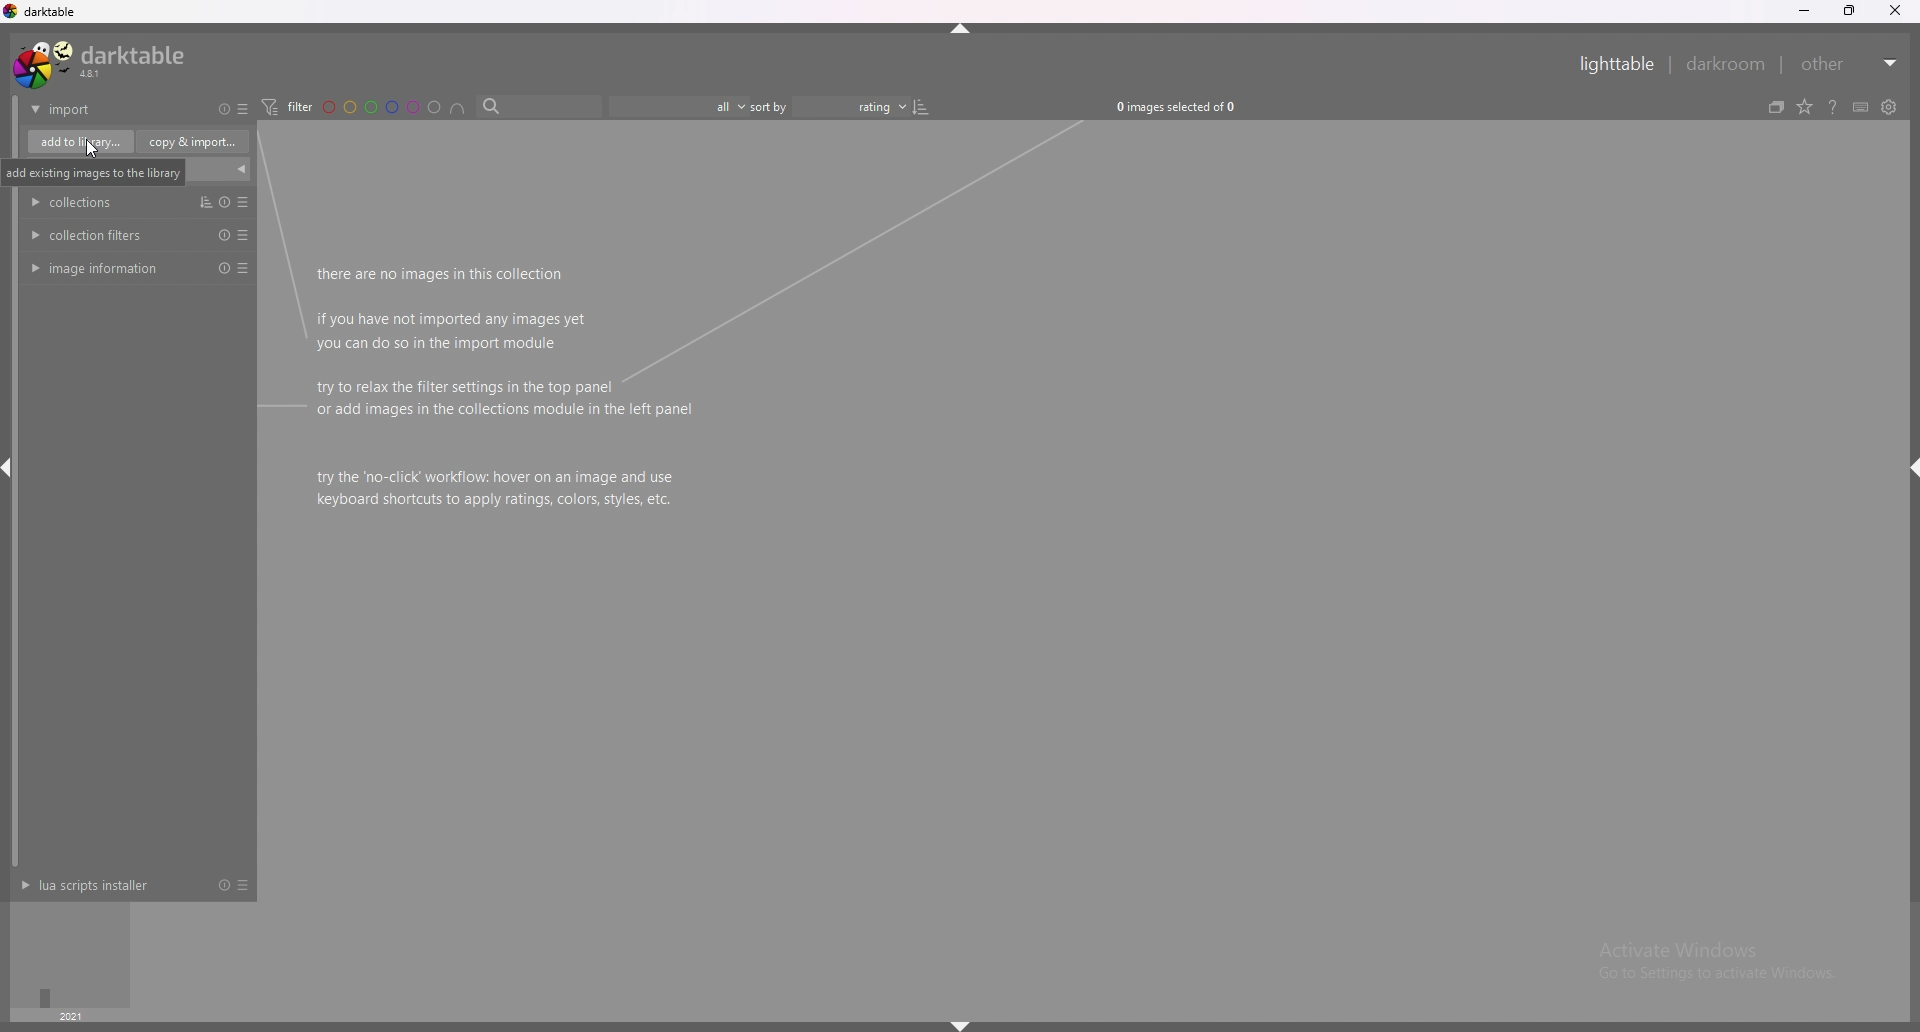 The width and height of the screenshot is (1920, 1032). Describe the element at coordinates (220, 235) in the screenshot. I see `reset` at that location.